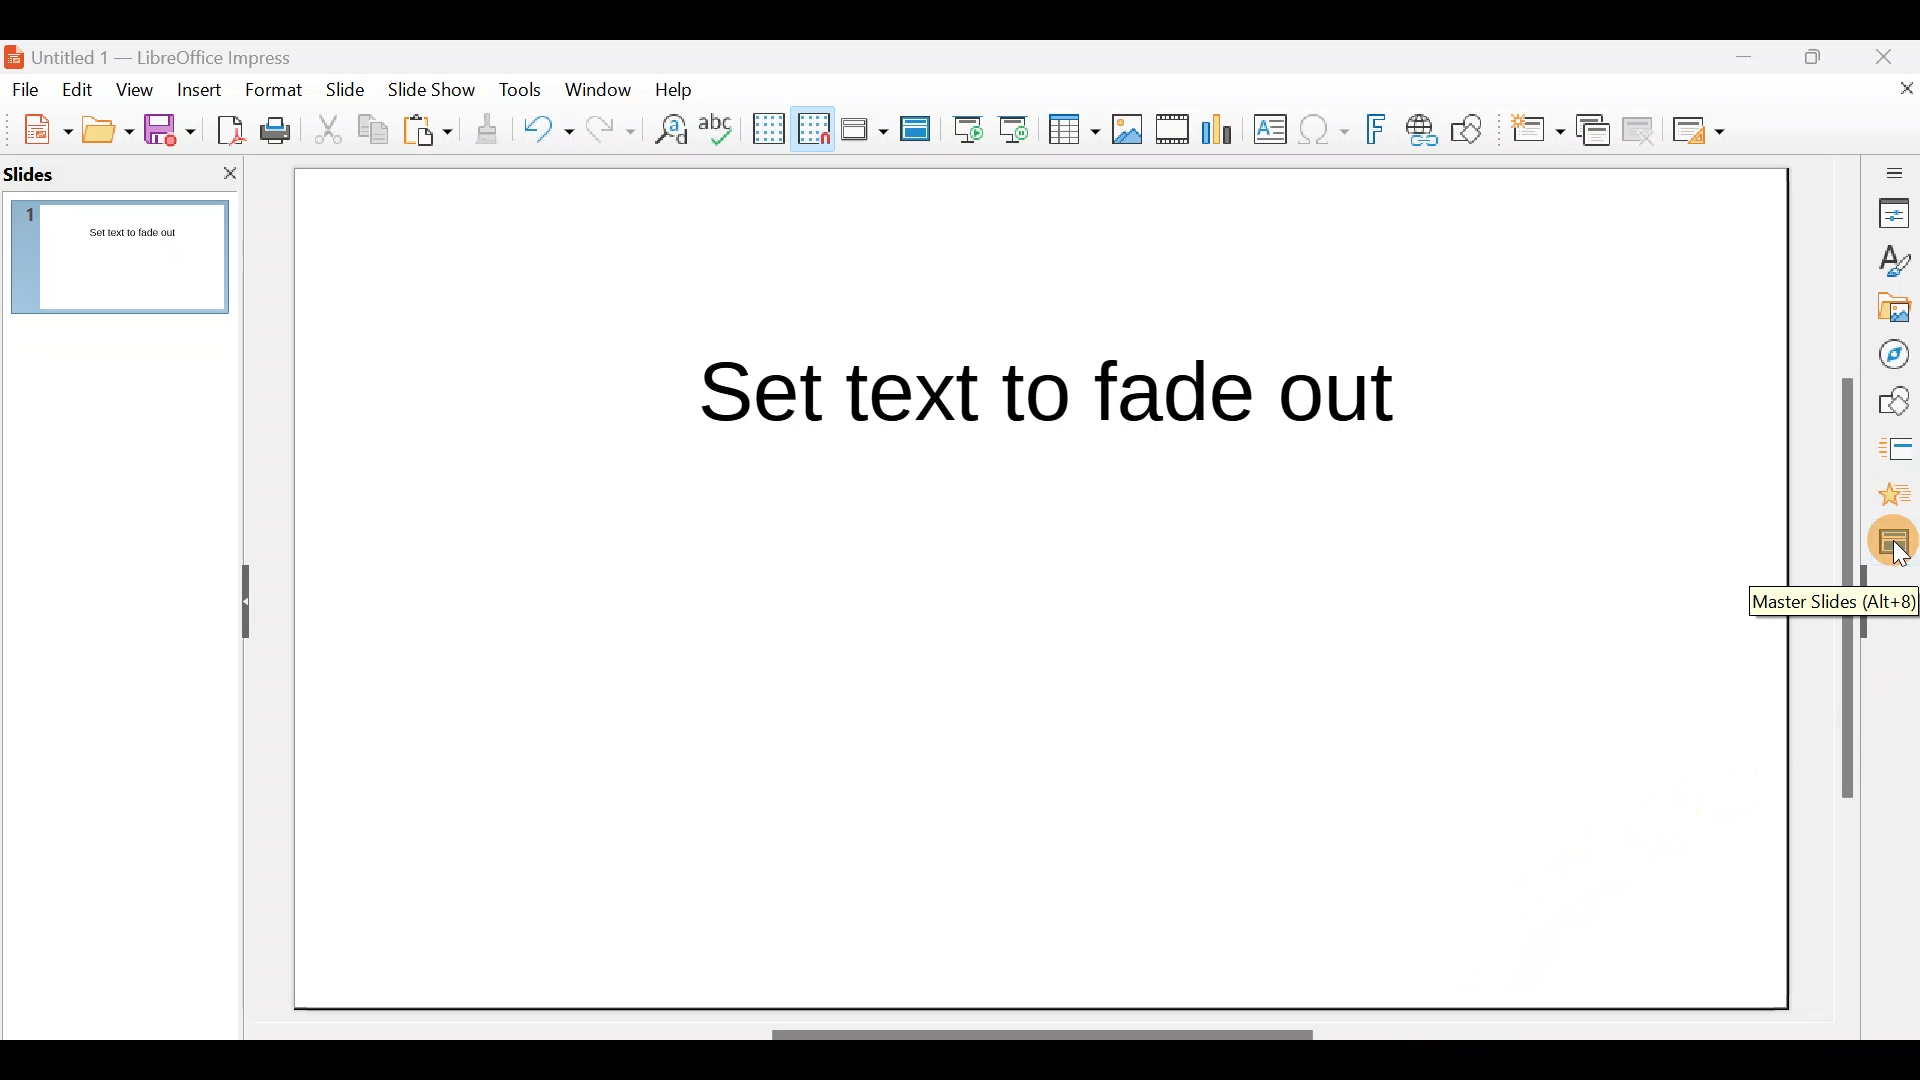  I want to click on Insert, so click(198, 90).